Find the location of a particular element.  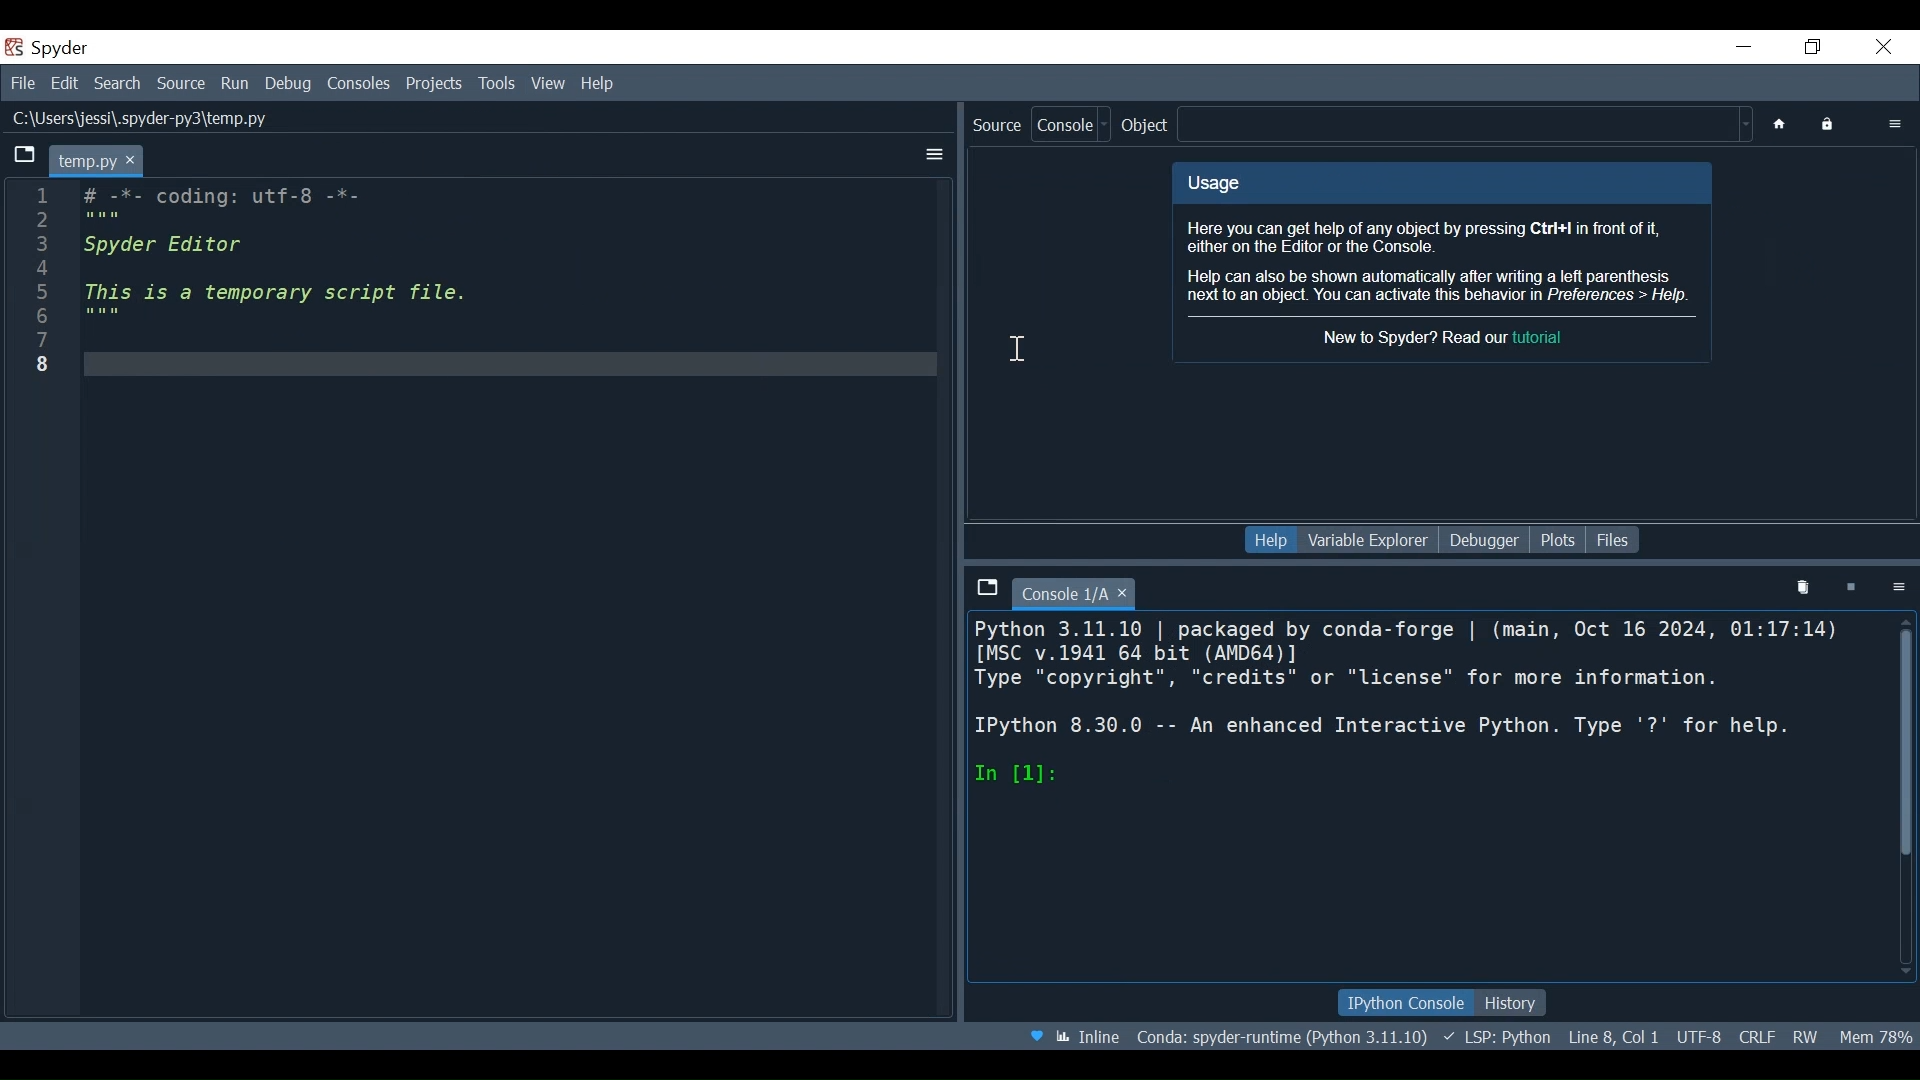

Insertion cursor is located at coordinates (1014, 346).